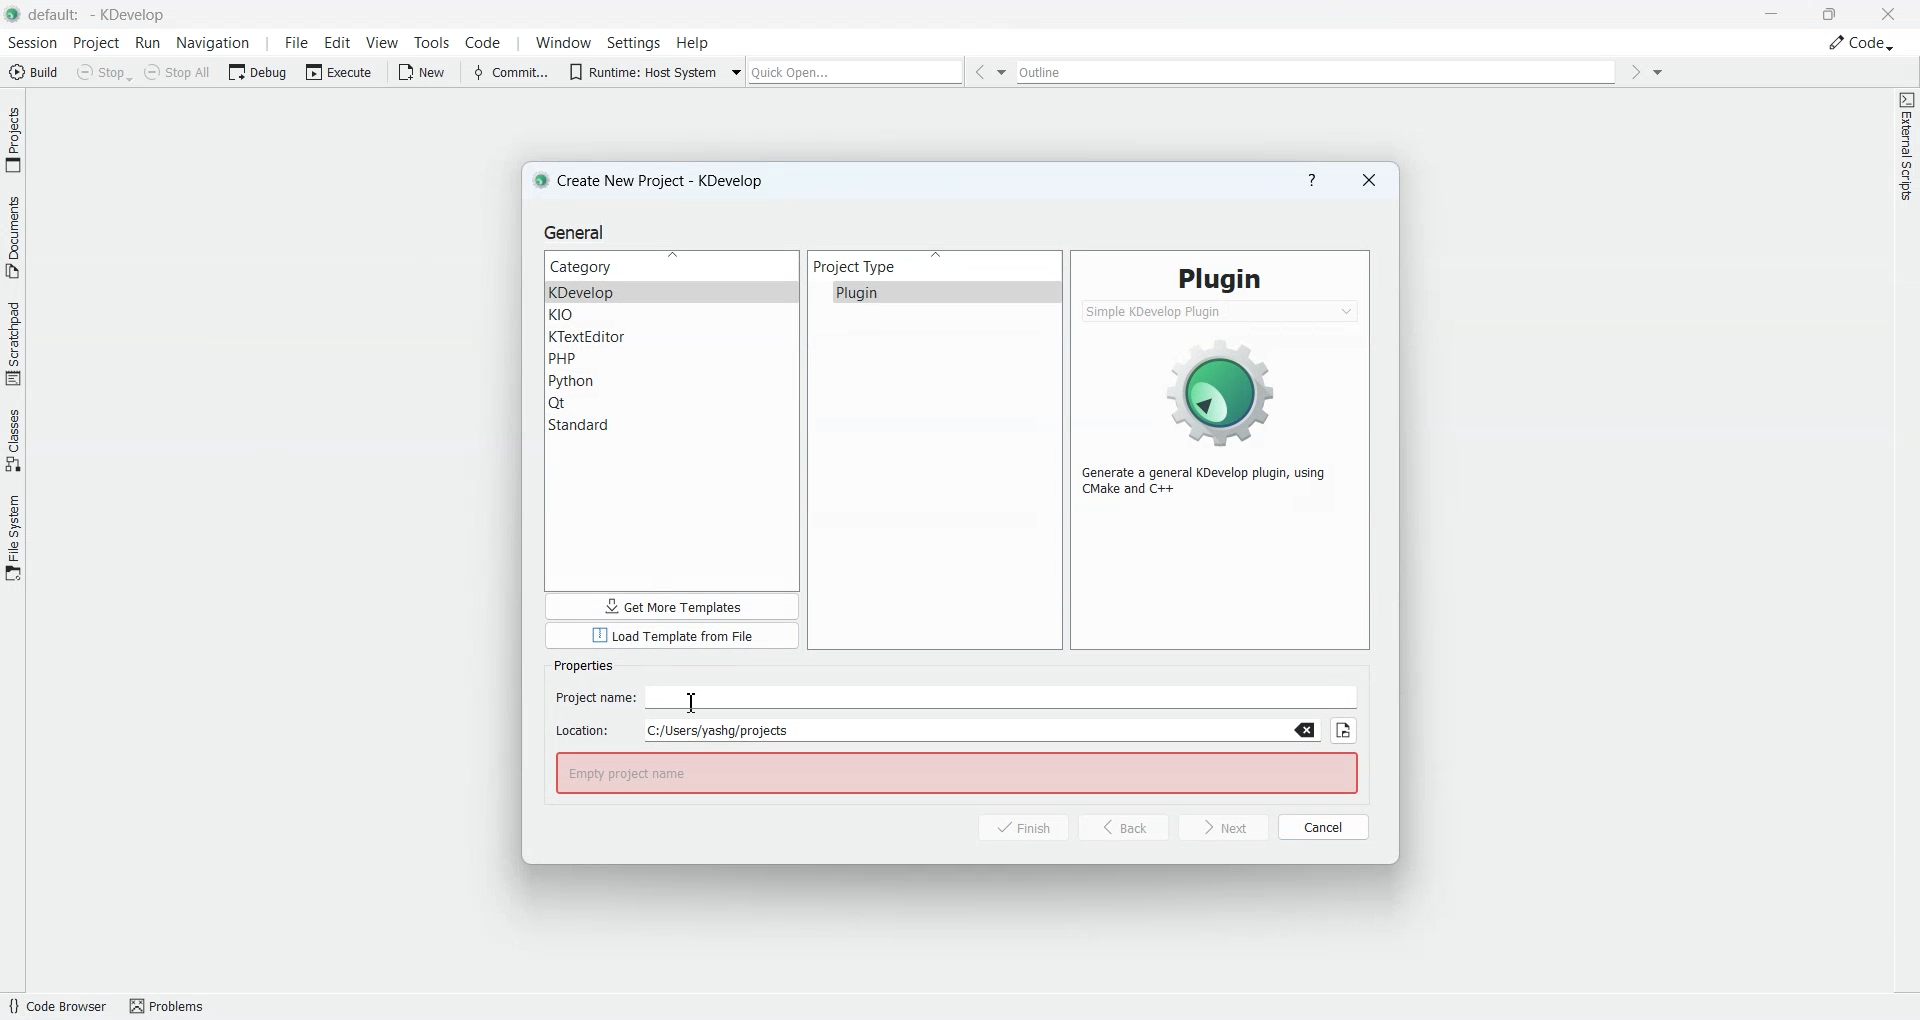 The height and width of the screenshot is (1020, 1920). What do you see at coordinates (1220, 278) in the screenshot?
I see `Text` at bounding box center [1220, 278].